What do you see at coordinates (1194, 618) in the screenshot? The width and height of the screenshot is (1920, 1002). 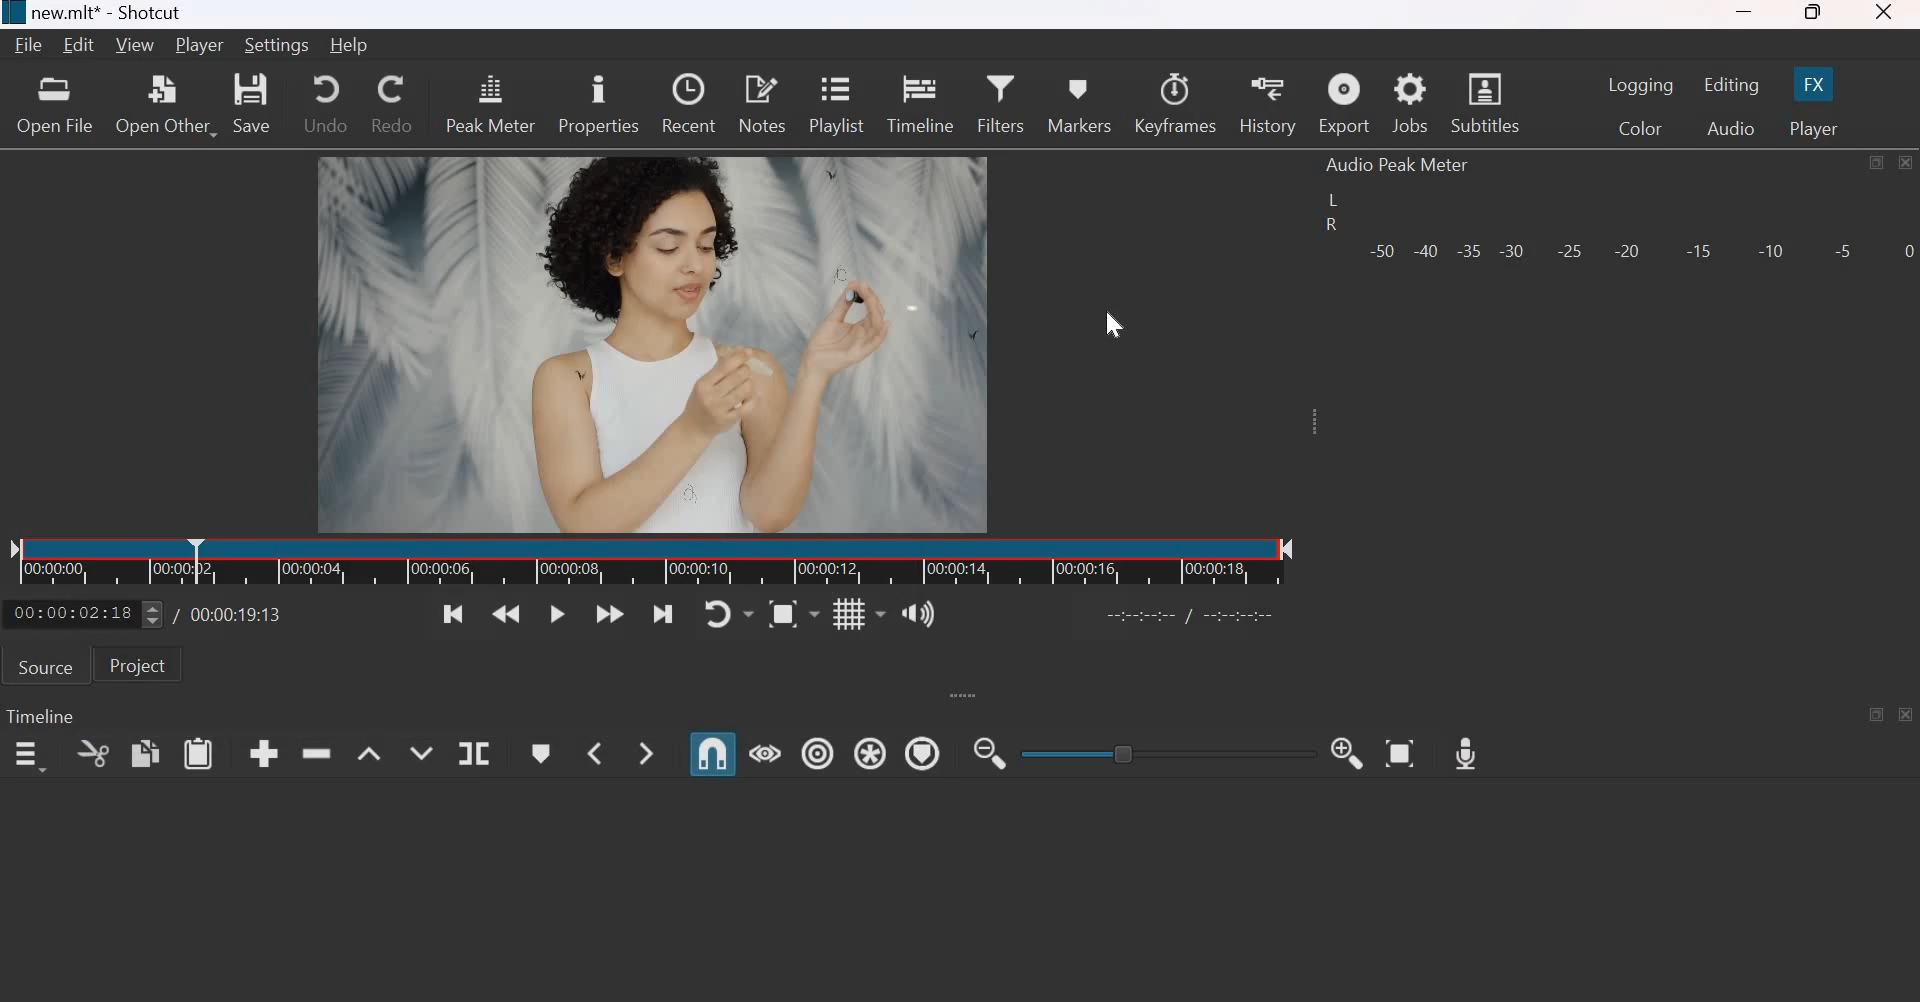 I see `in point` at bounding box center [1194, 618].